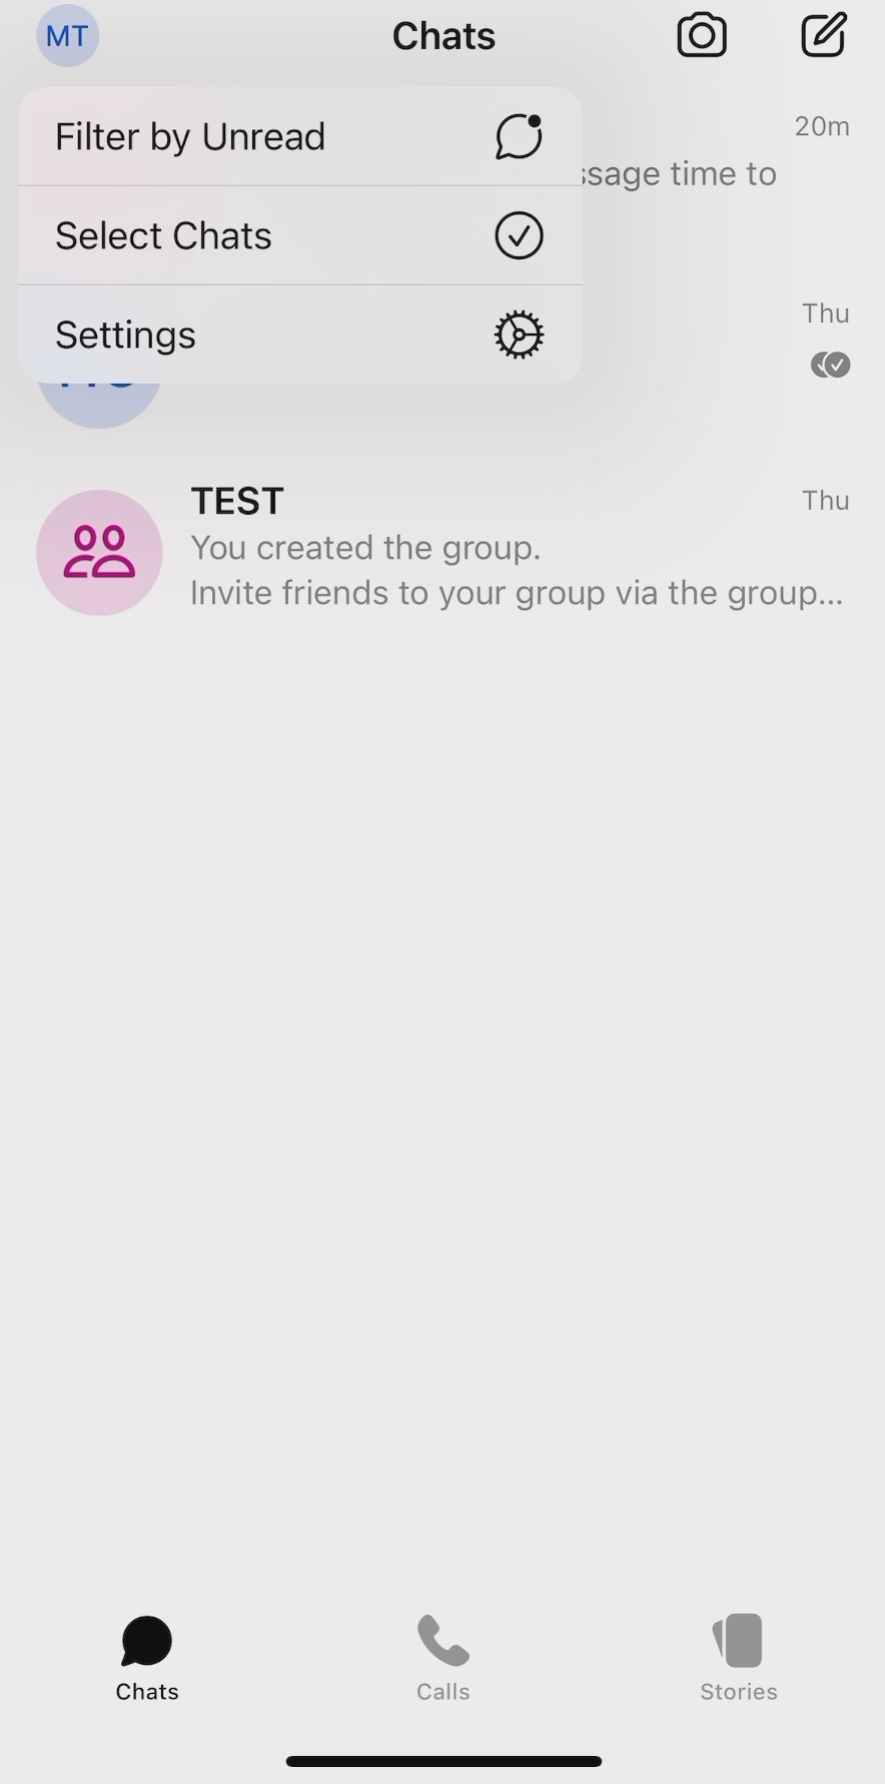 The width and height of the screenshot is (885, 1784). Describe the element at coordinates (823, 126) in the screenshot. I see `20m` at that location.